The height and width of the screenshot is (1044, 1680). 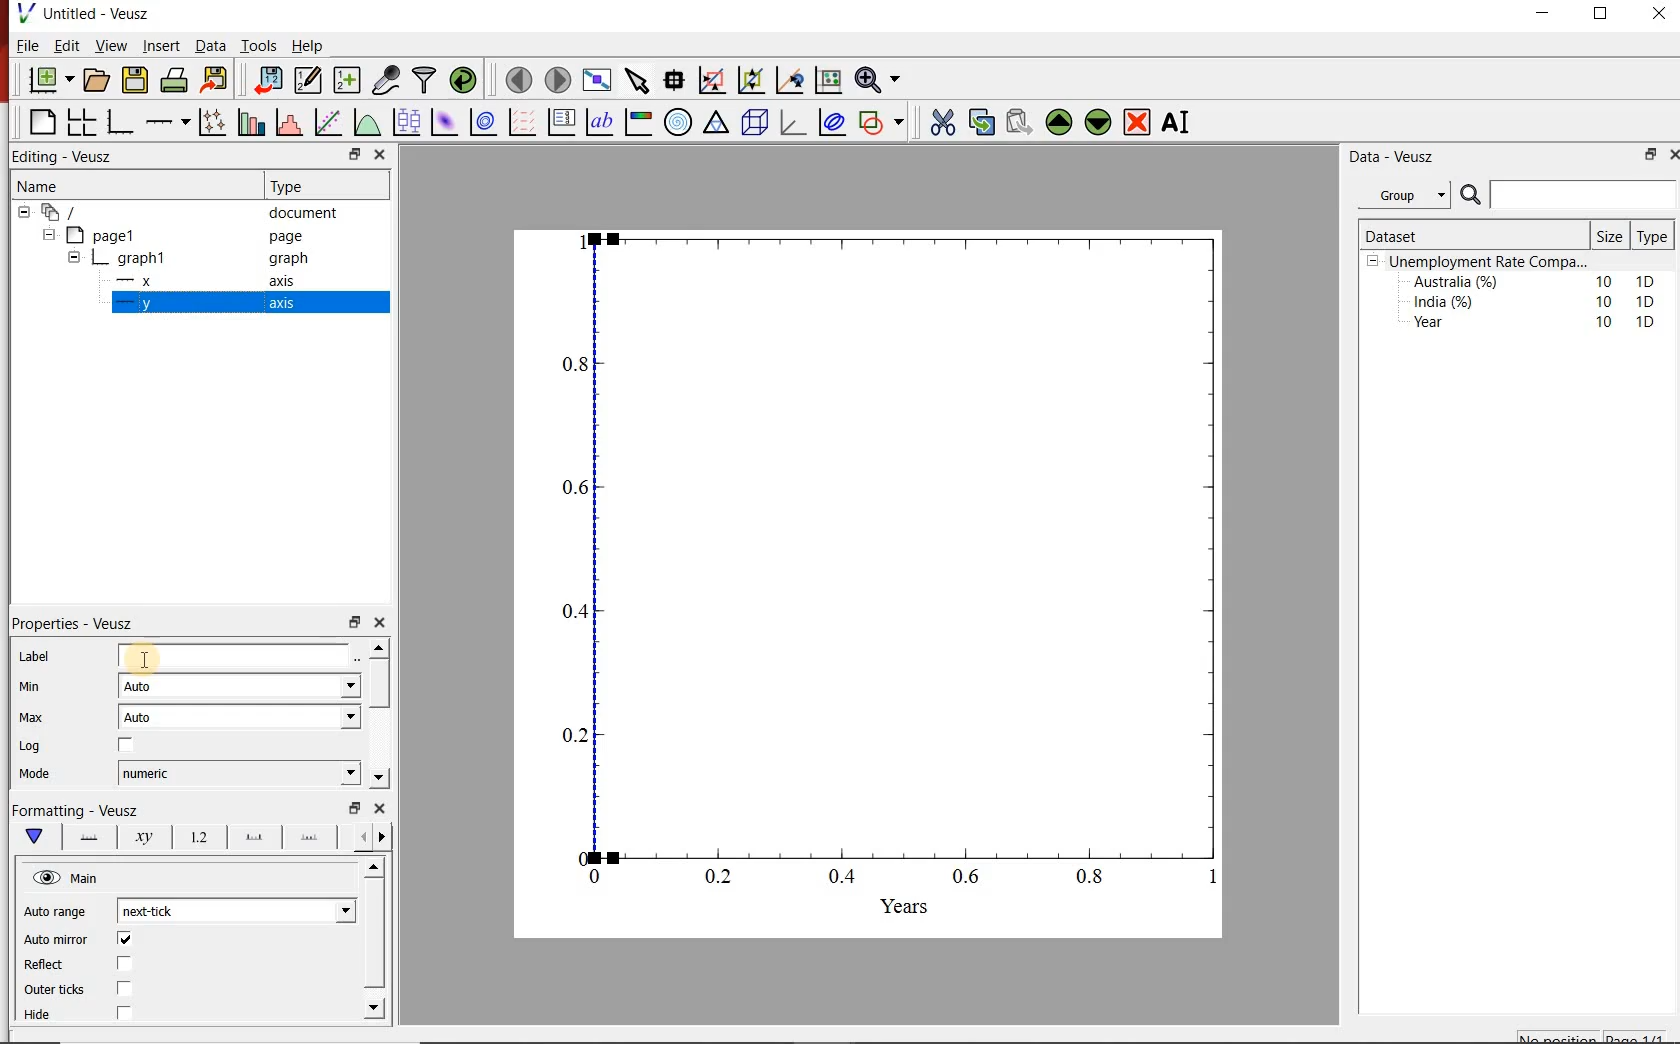 I want to click on page1 page, so click(x=192, y=235).